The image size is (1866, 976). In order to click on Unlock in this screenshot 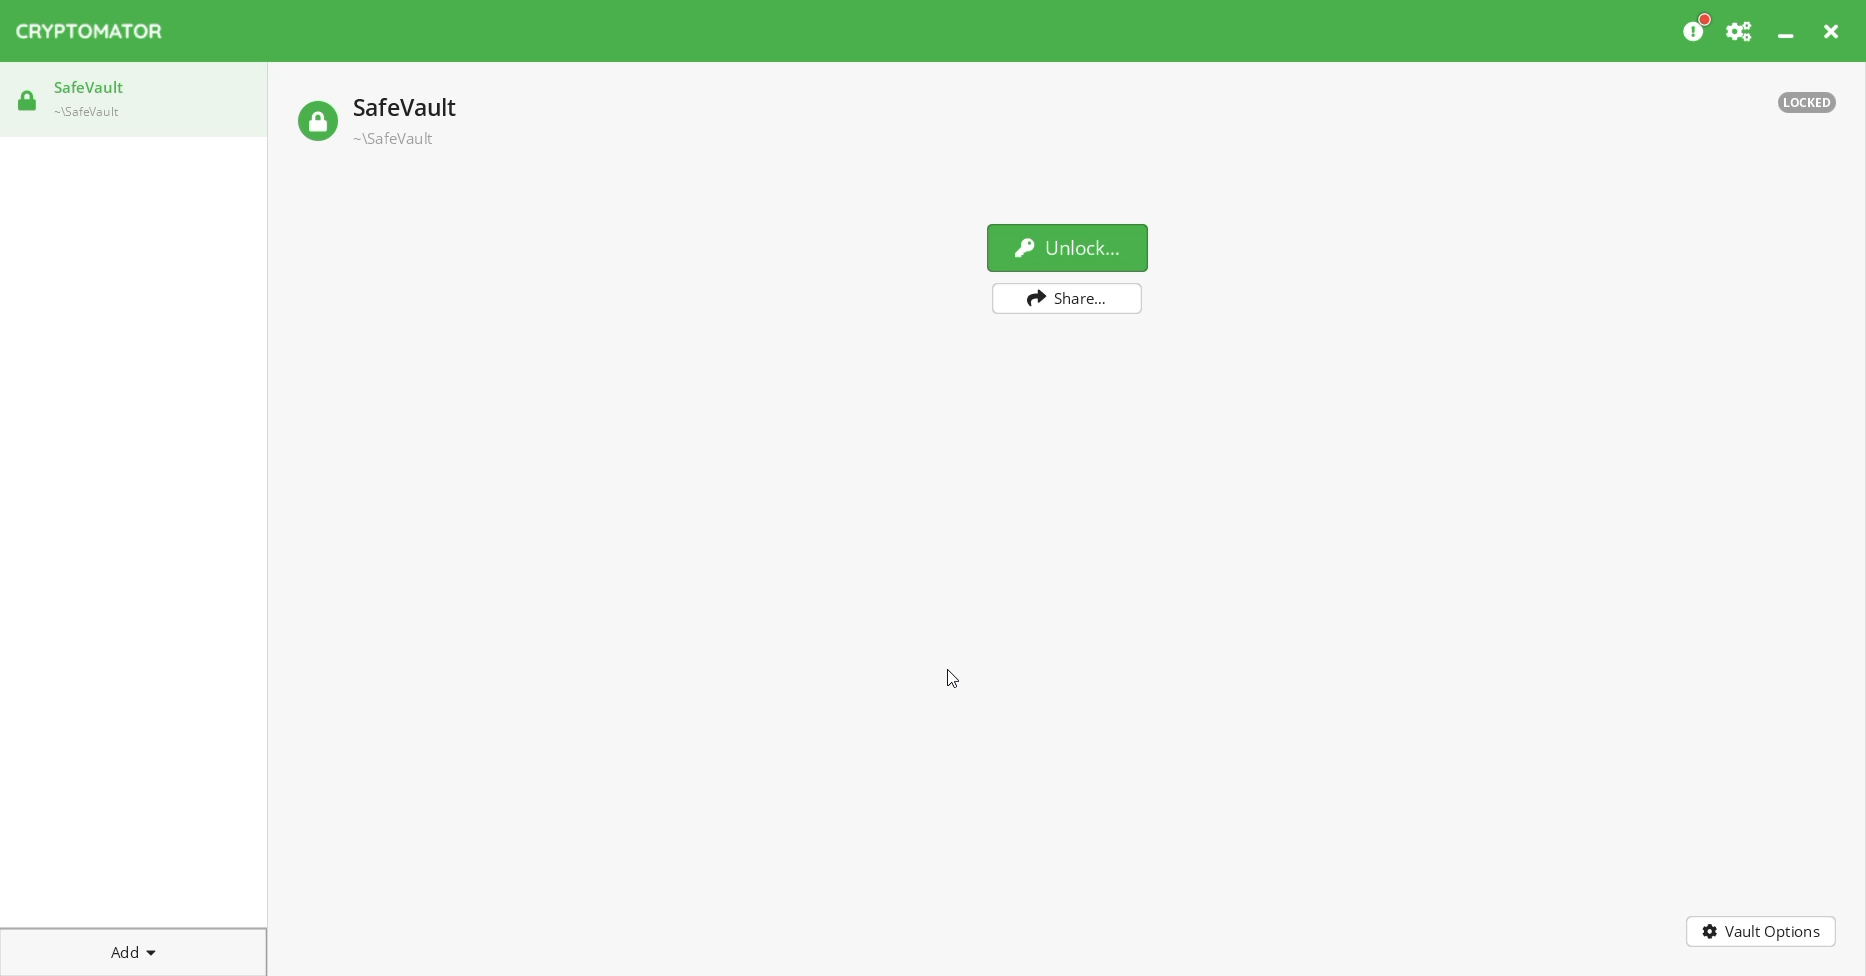, I will do `click(1068, 246)`.